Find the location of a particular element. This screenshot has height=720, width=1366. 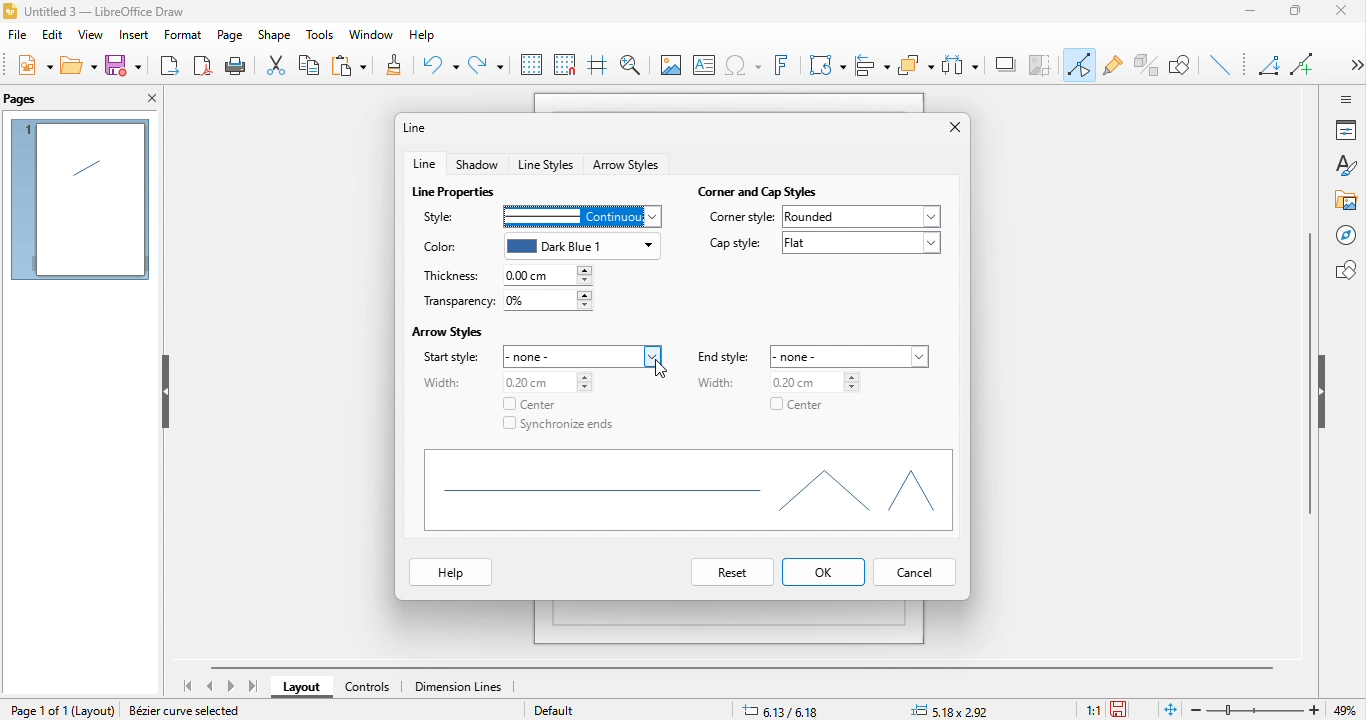

line styles is located at coordinates (546, 164).